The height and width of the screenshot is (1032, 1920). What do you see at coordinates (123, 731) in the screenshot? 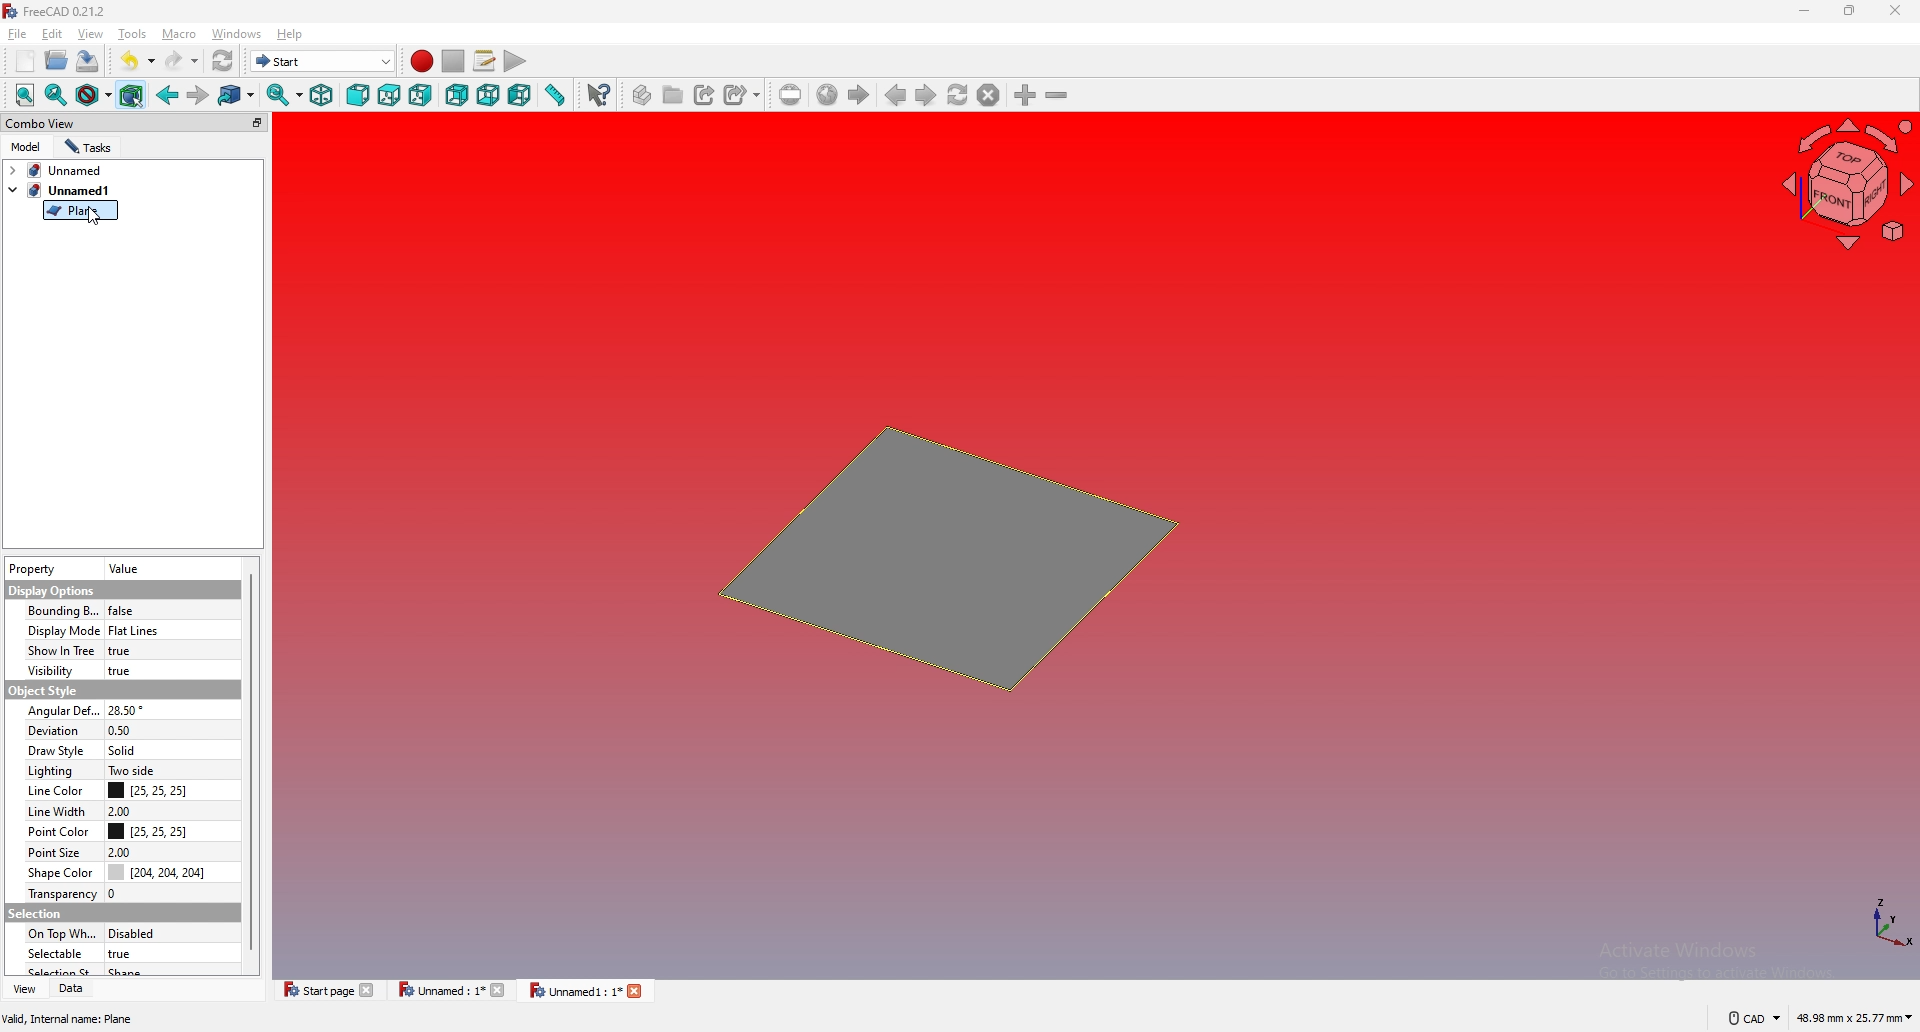
I see `0.50` at bounding box center [123, 731].